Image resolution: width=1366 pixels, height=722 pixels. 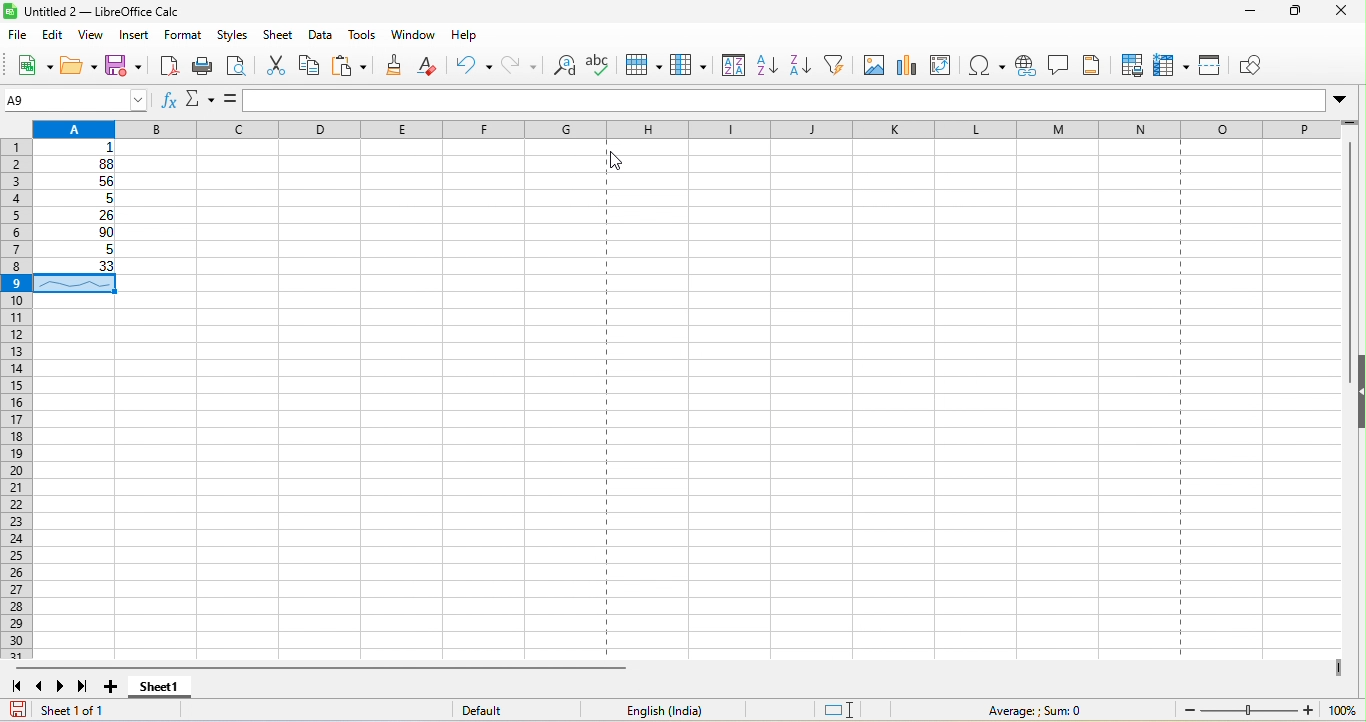 I want to click on Default, so click(x=494, y=711).